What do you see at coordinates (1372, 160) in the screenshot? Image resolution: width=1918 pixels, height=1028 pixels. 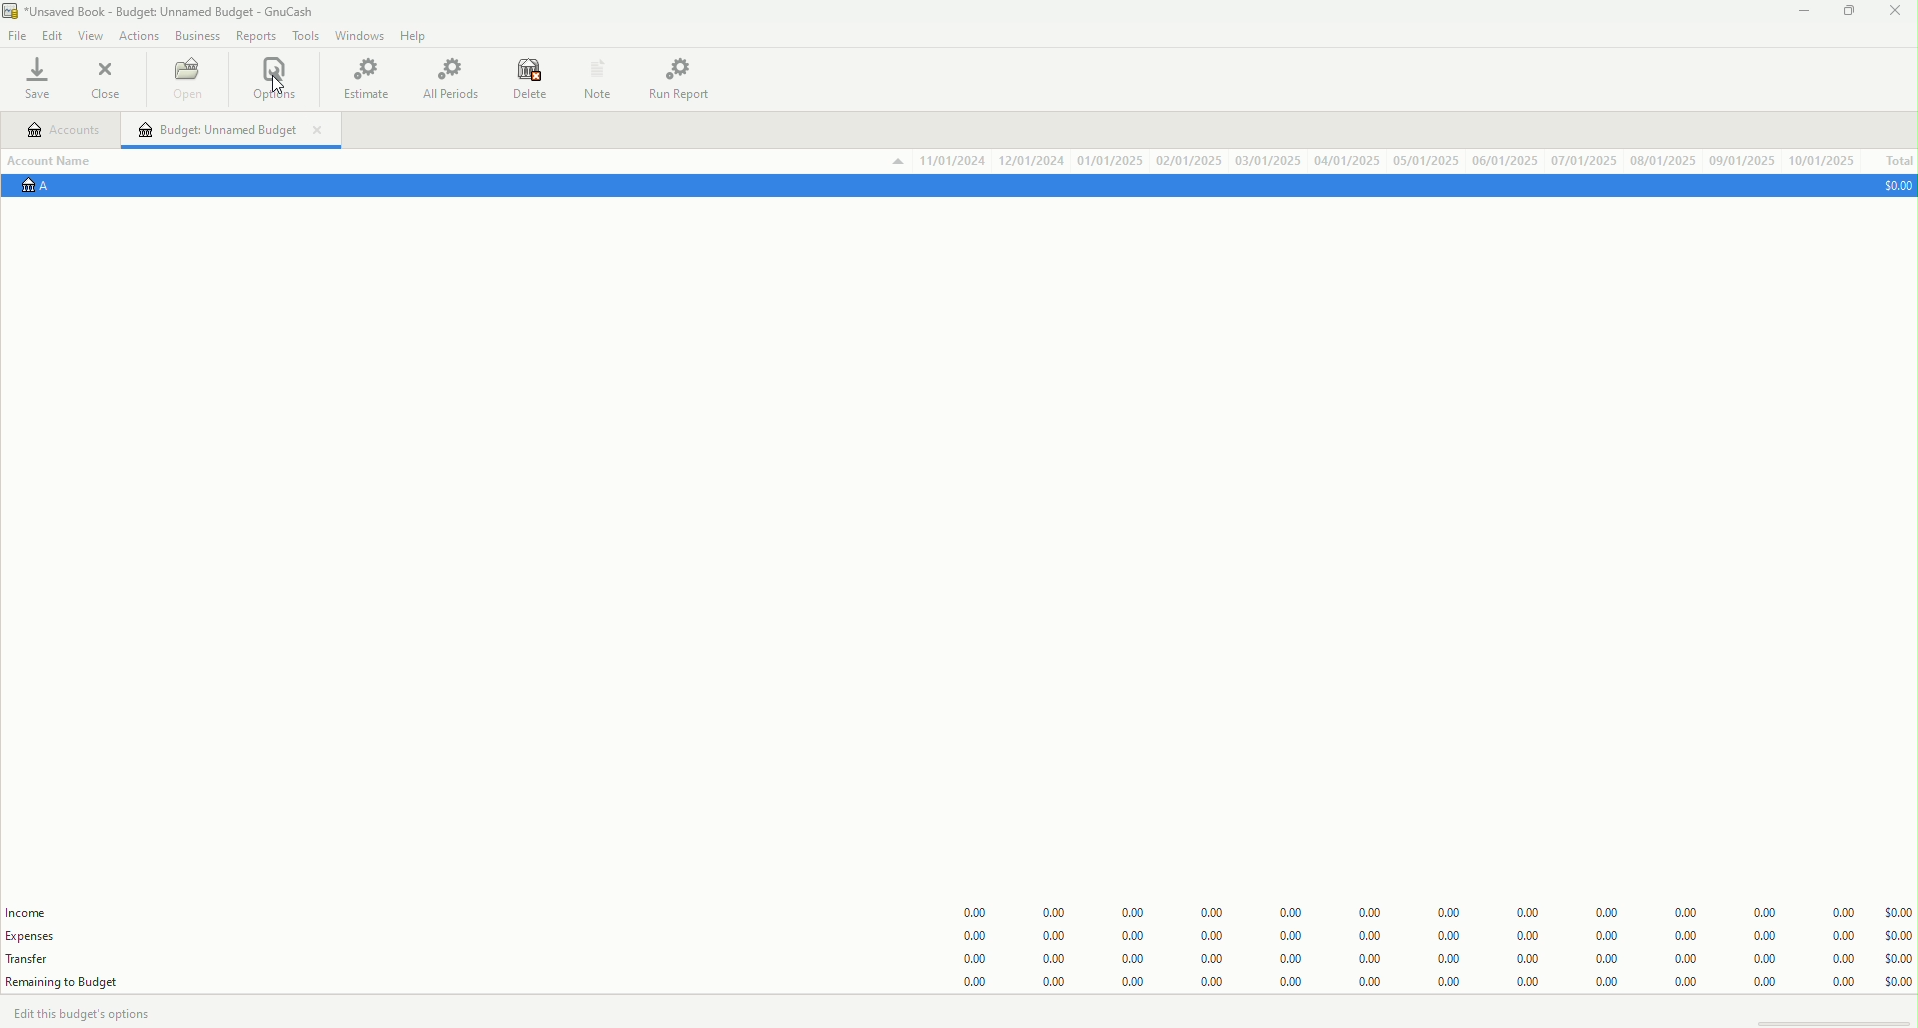 I see `Account Data` at bounding box center [1372, 160].